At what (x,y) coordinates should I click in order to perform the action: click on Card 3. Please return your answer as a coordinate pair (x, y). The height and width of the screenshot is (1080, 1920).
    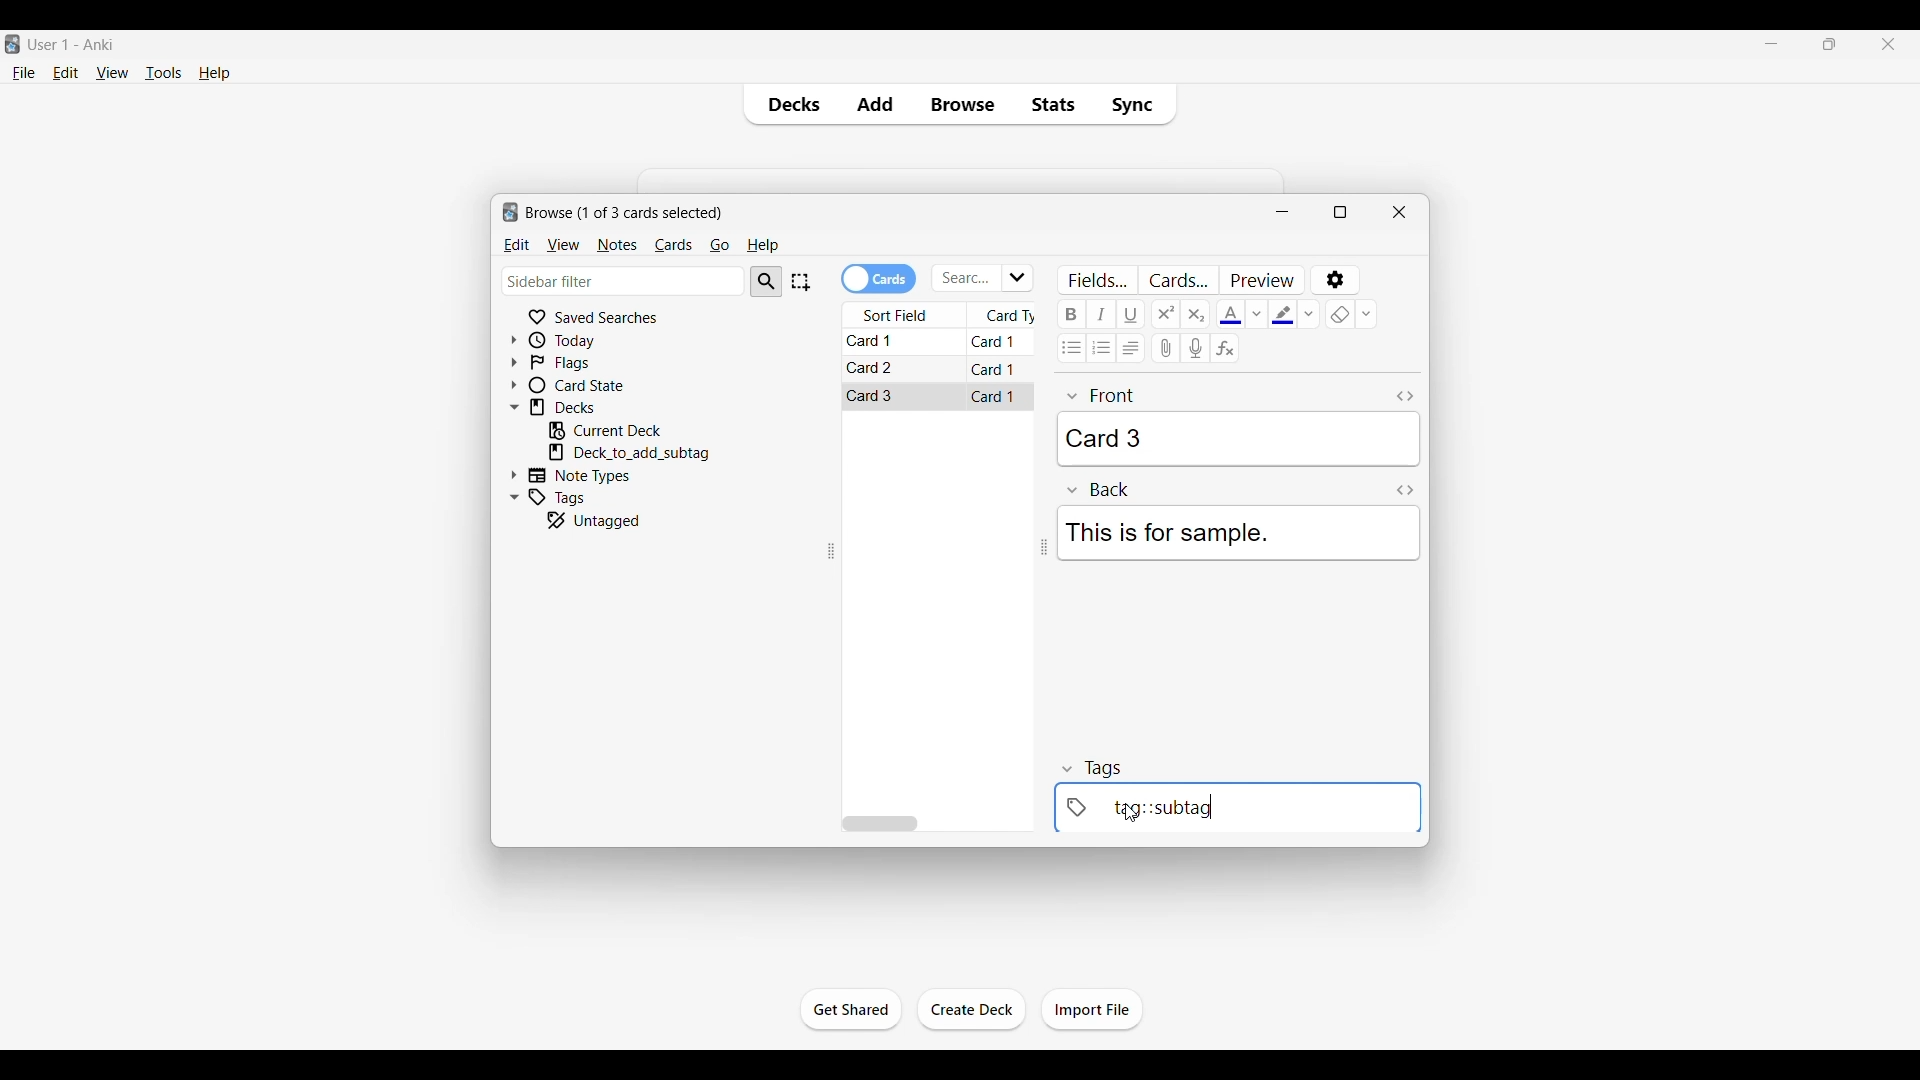
    Looking at the image, I should click on (874, 395).